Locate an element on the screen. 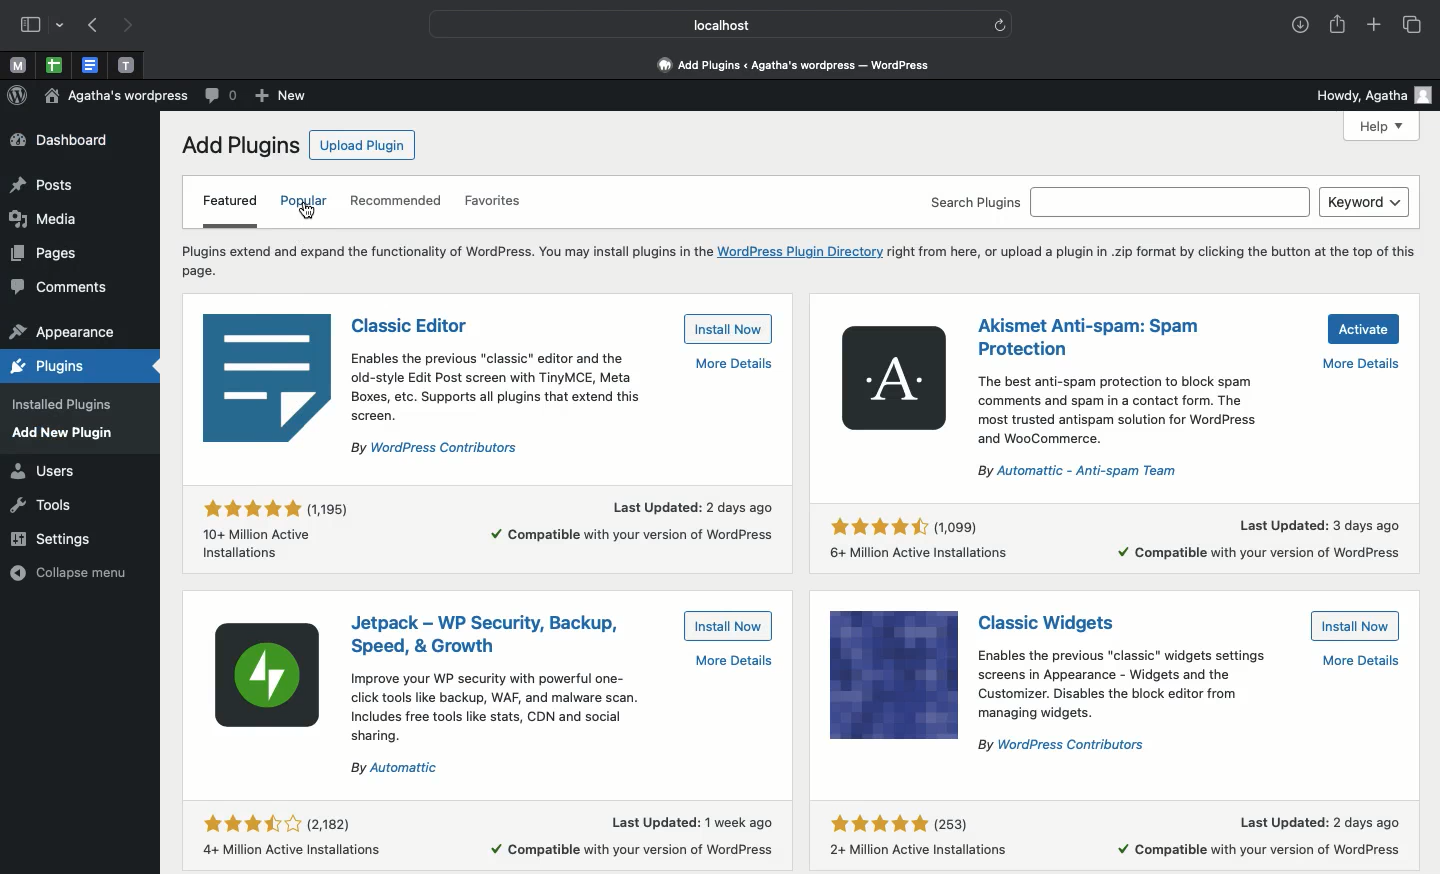  Instructional text is located at coordinates (797, 260).